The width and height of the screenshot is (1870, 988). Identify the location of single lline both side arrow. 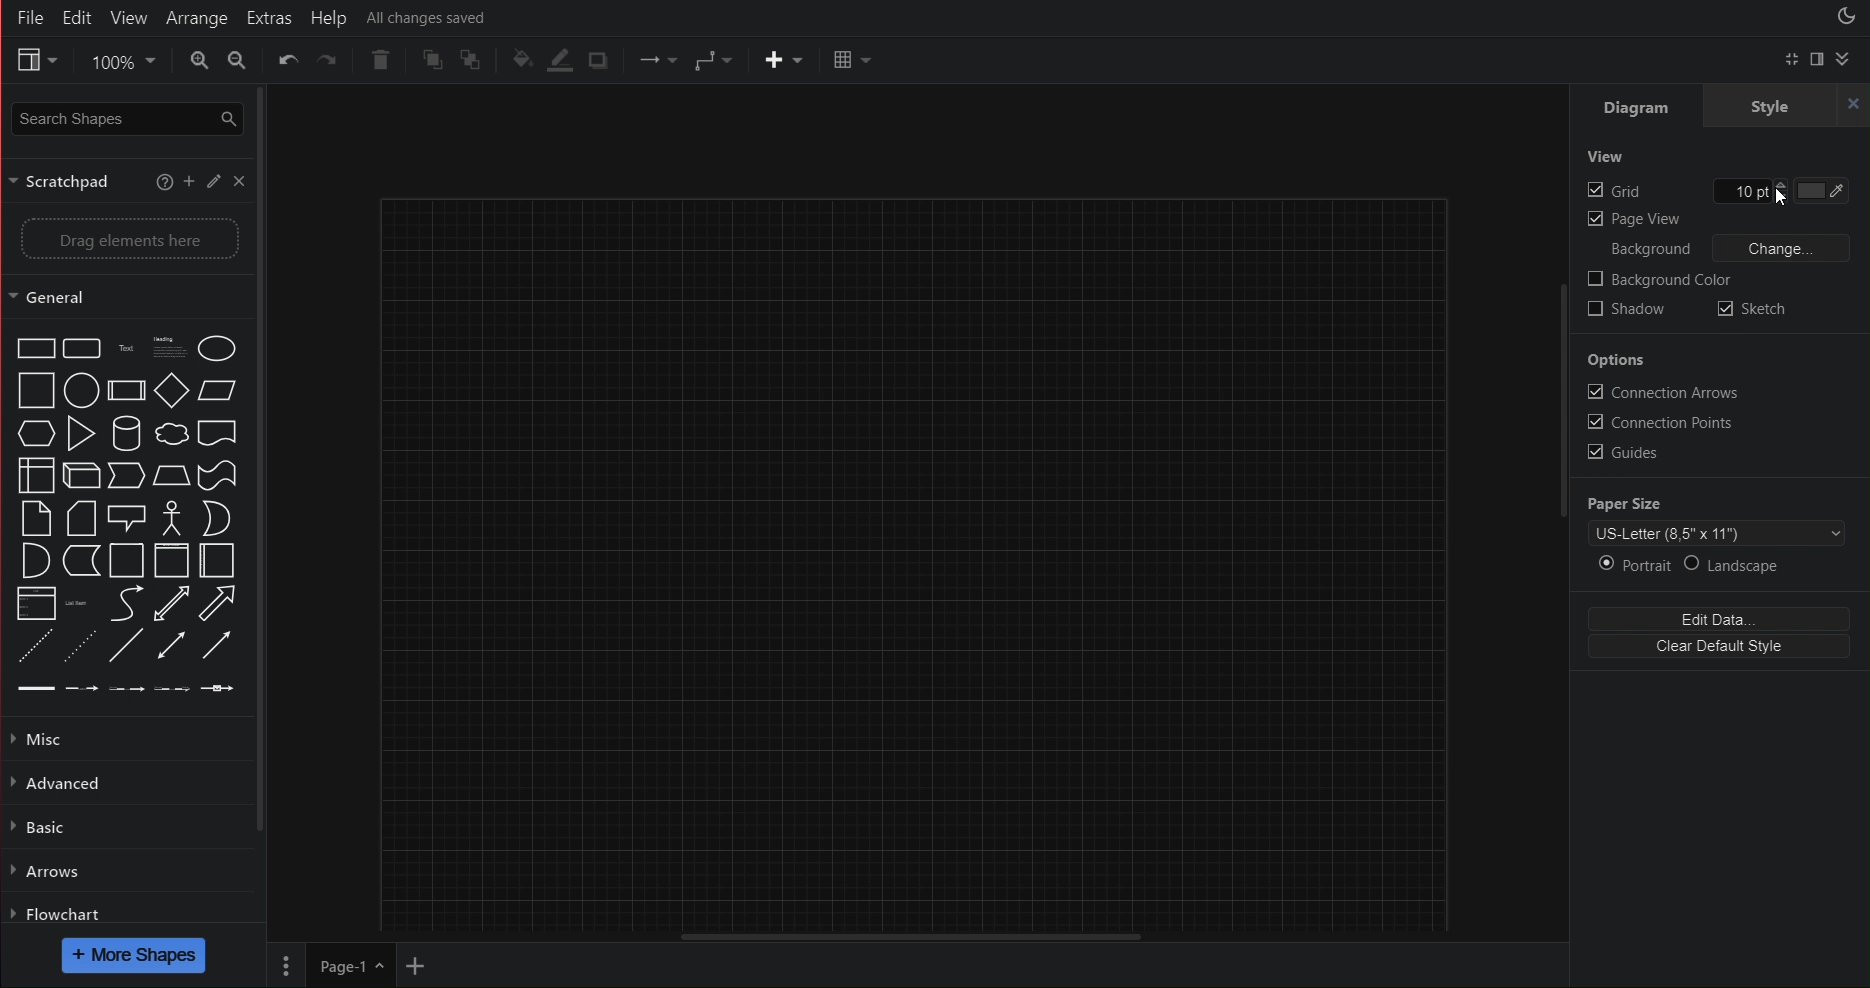
(170, 645).